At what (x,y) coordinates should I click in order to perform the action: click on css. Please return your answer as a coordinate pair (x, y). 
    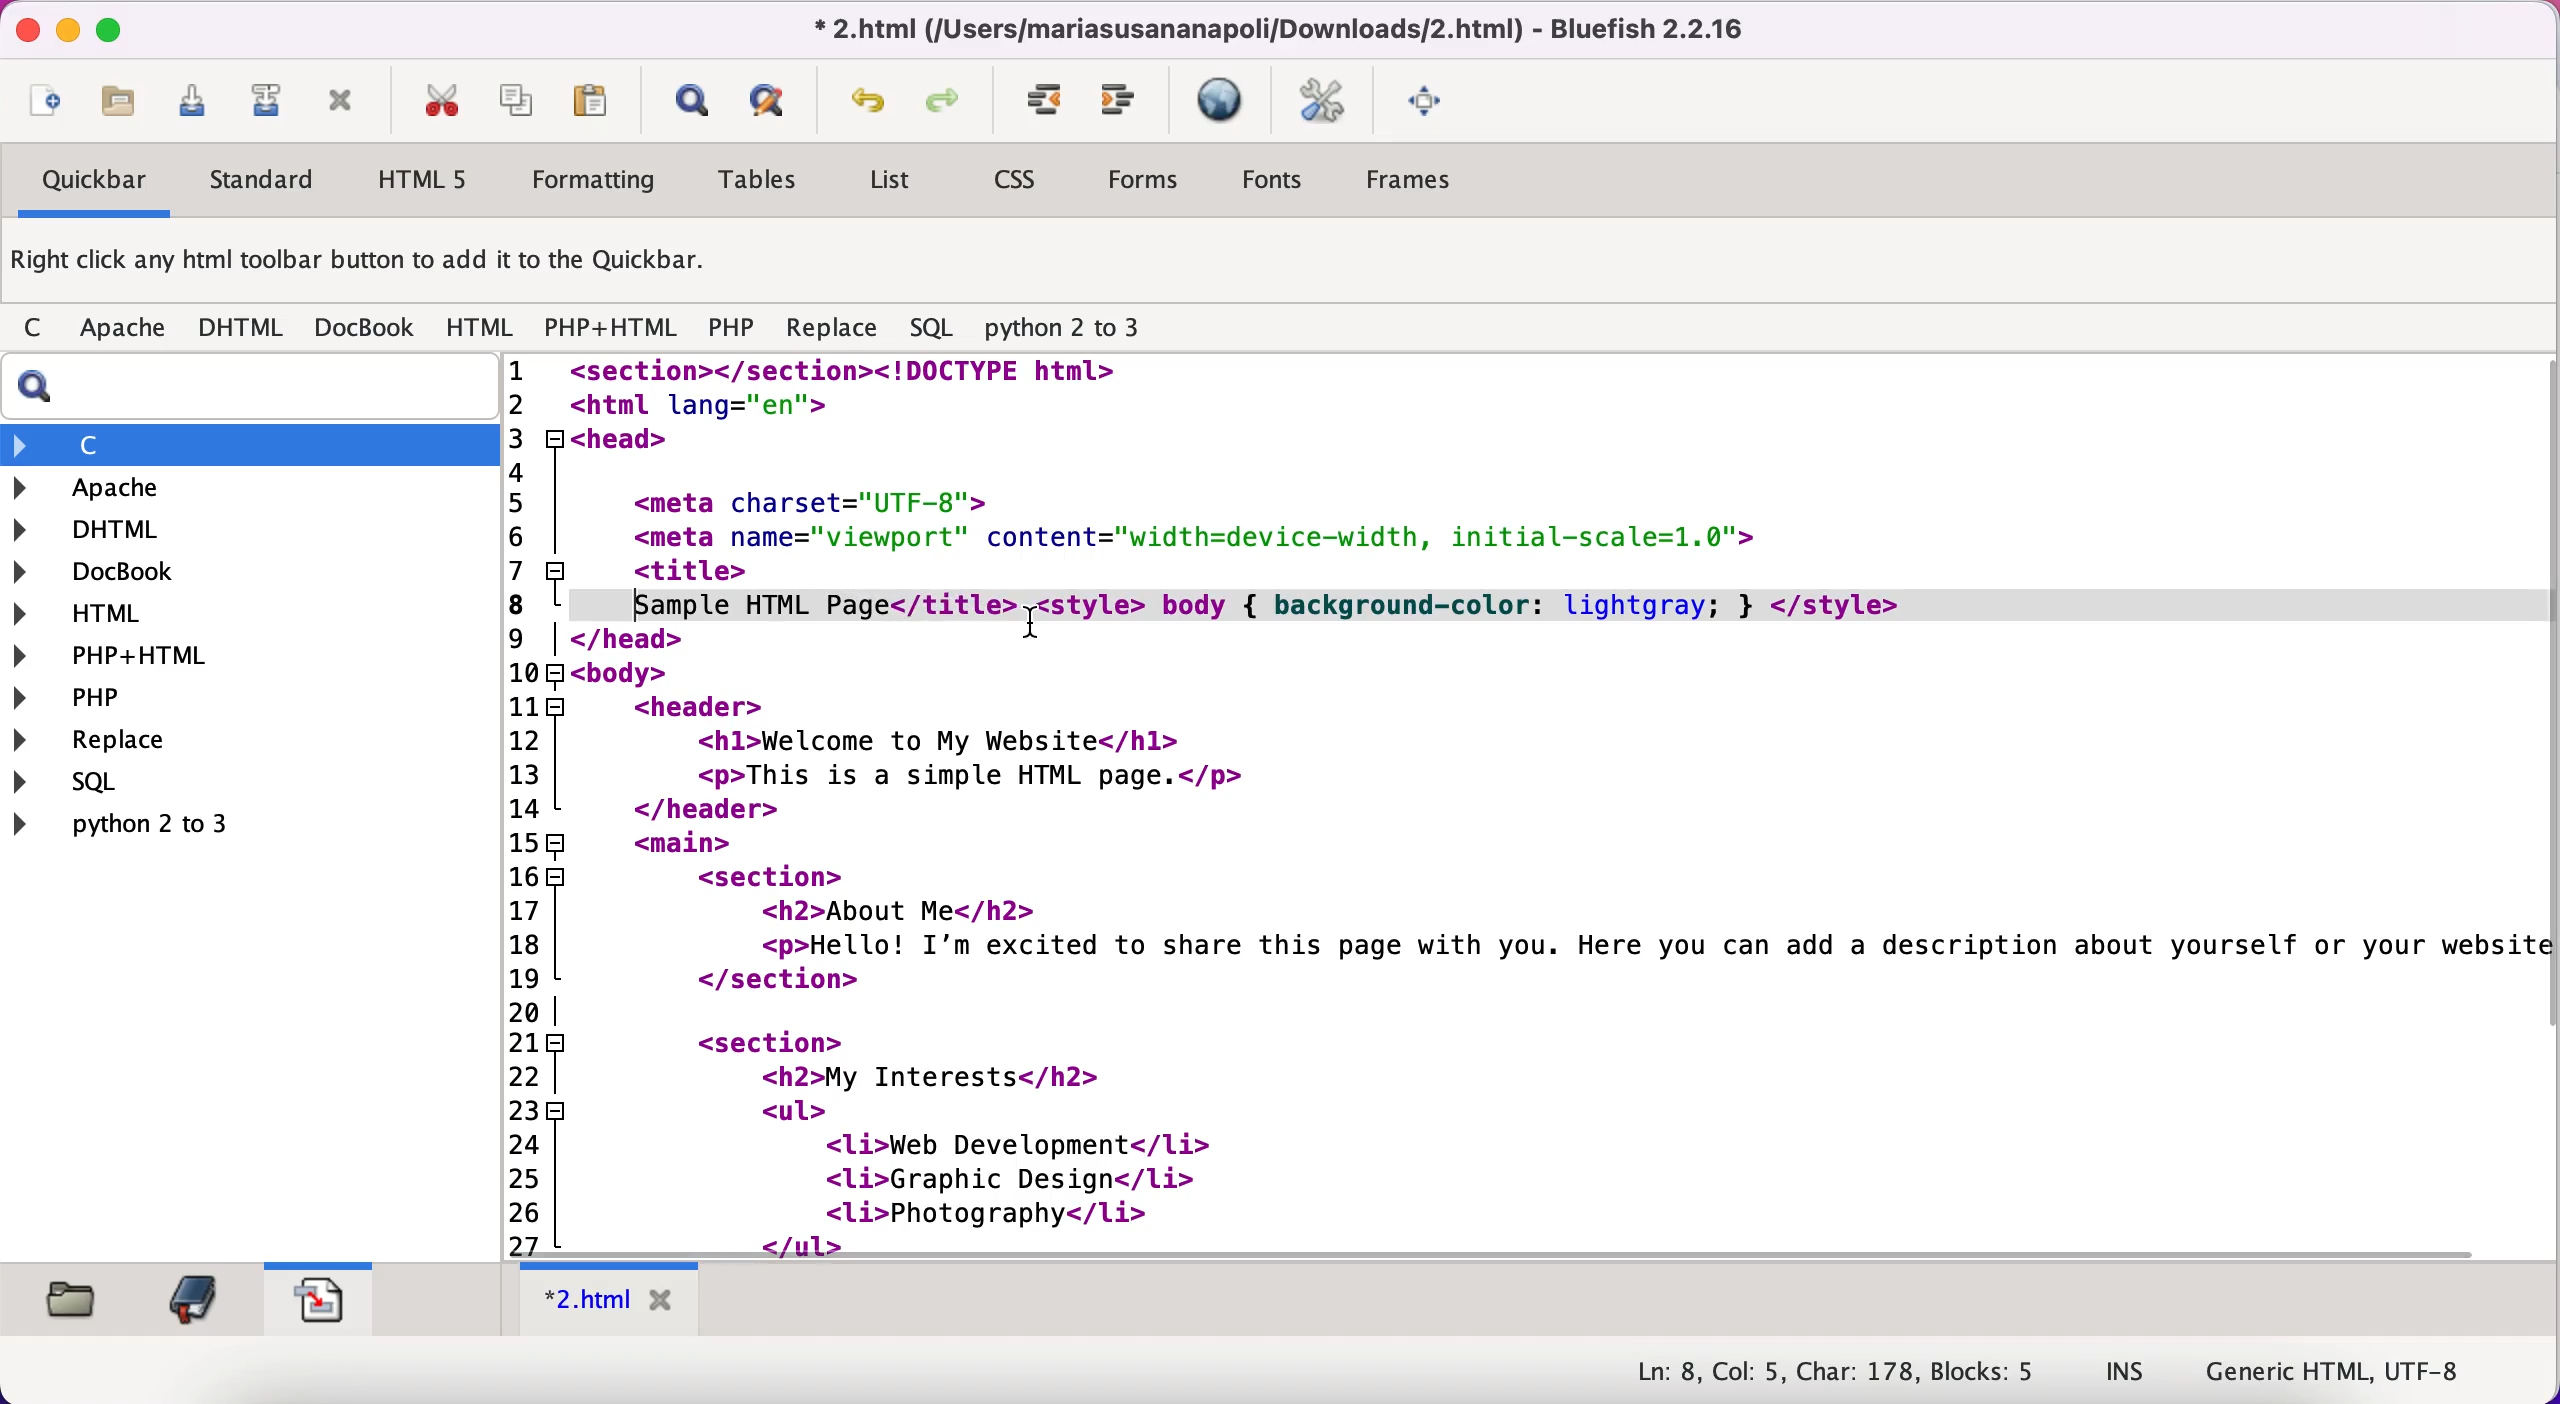
    Looking at the image, I should click on (1018, 182).